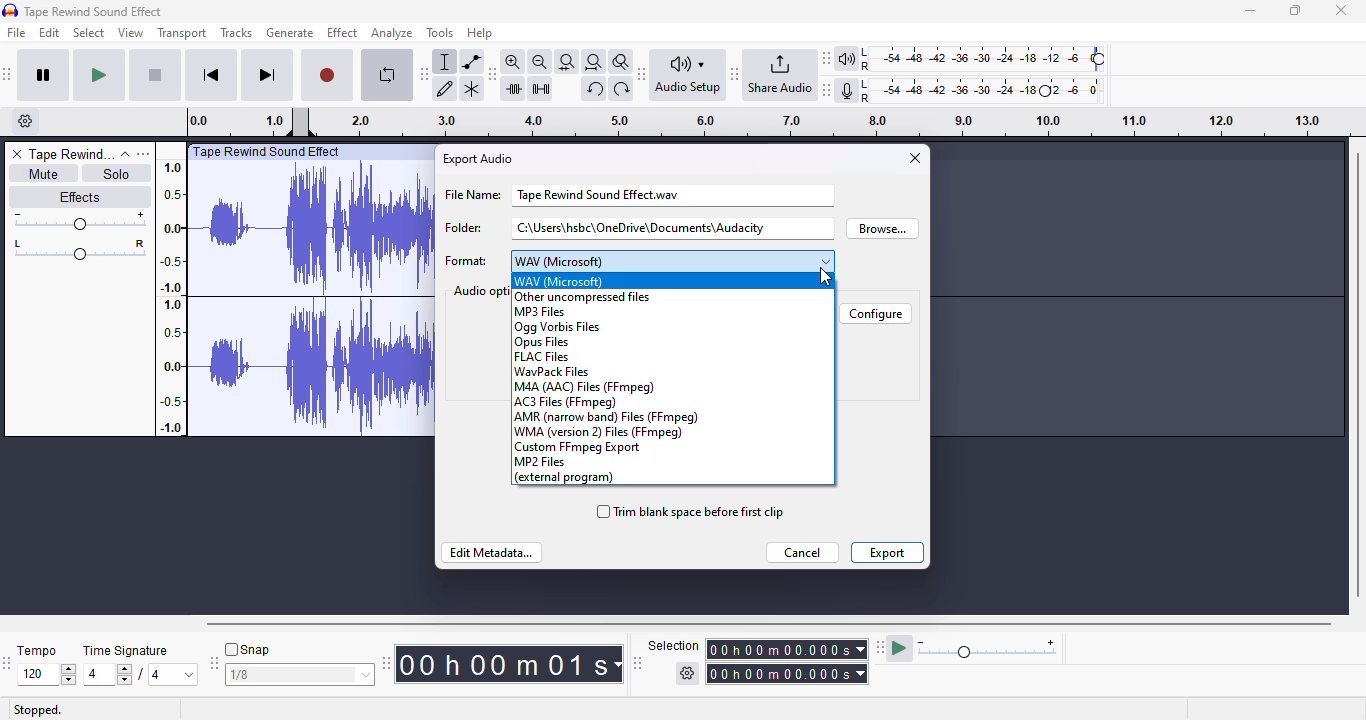  I want to click on MP2 Files, so click(539, 461).